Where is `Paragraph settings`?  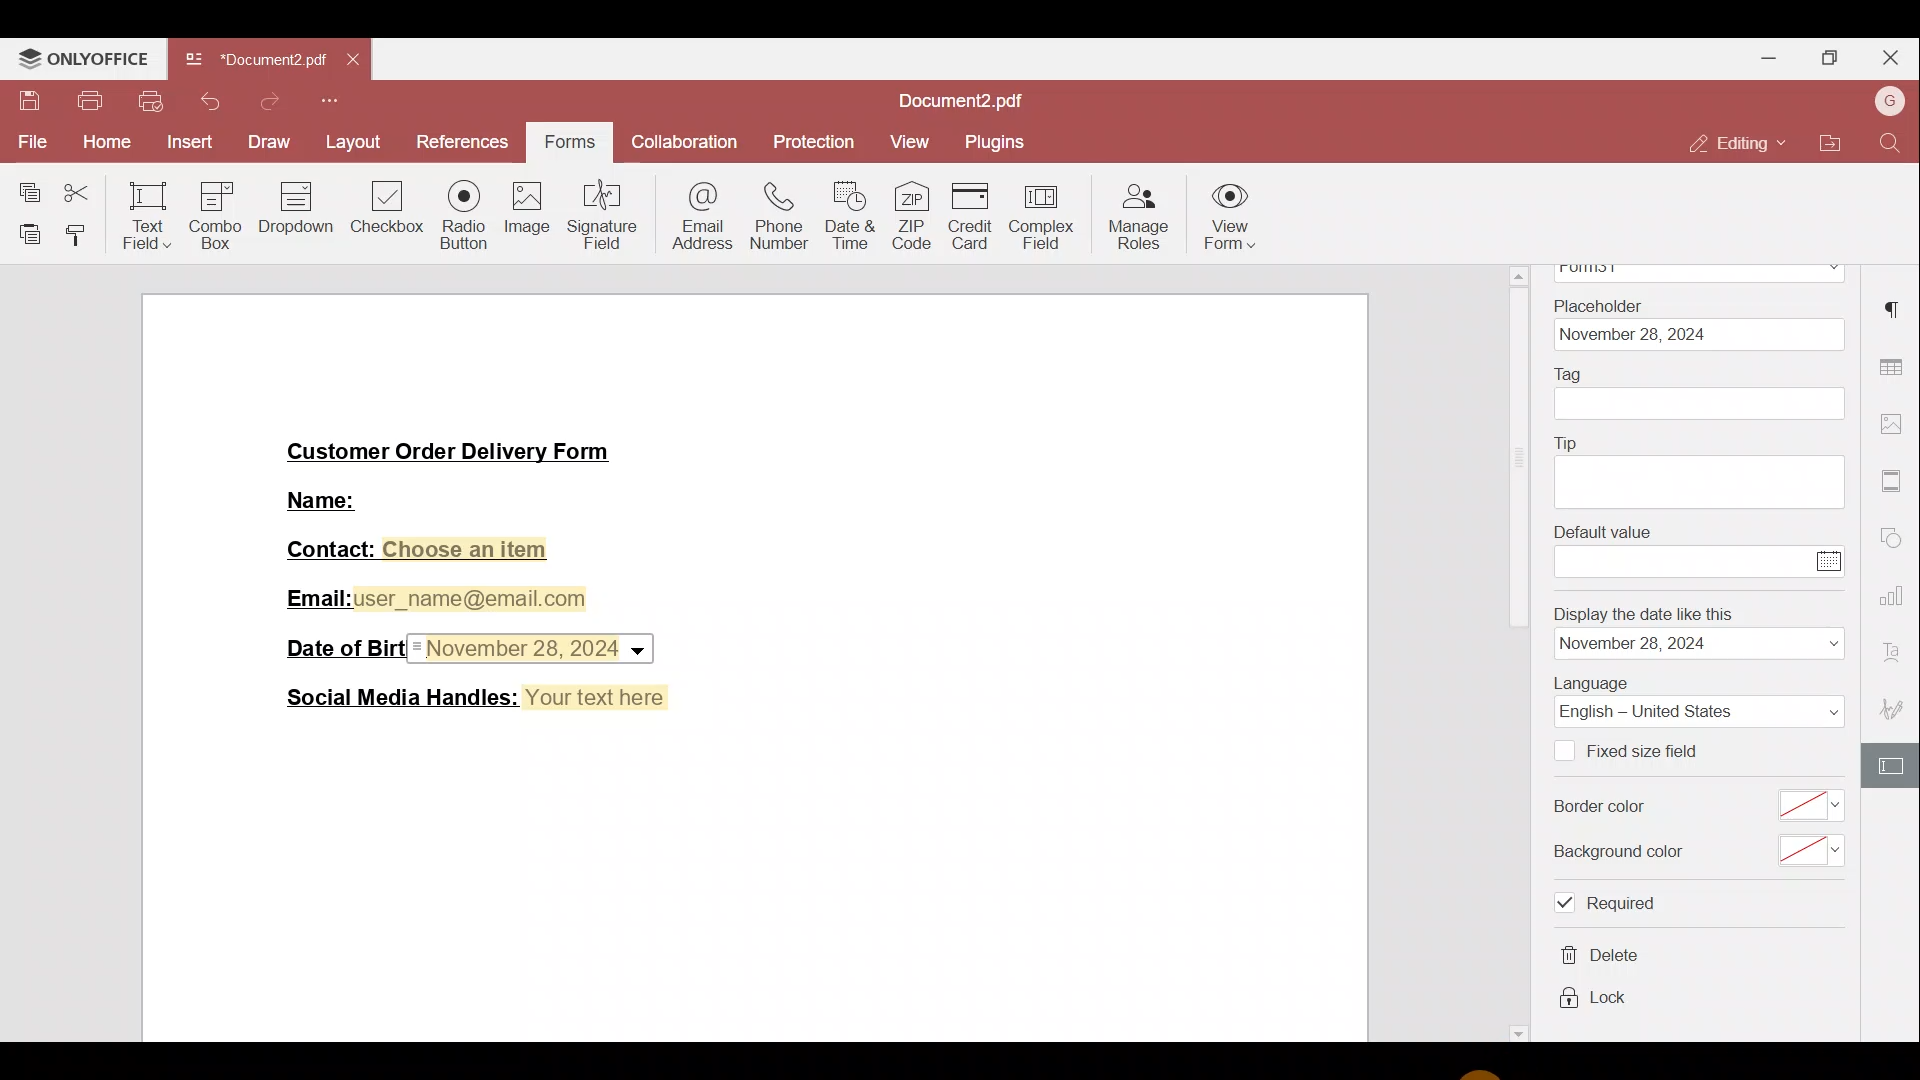 Paragraph settings is located at coordinates (1897, 308).